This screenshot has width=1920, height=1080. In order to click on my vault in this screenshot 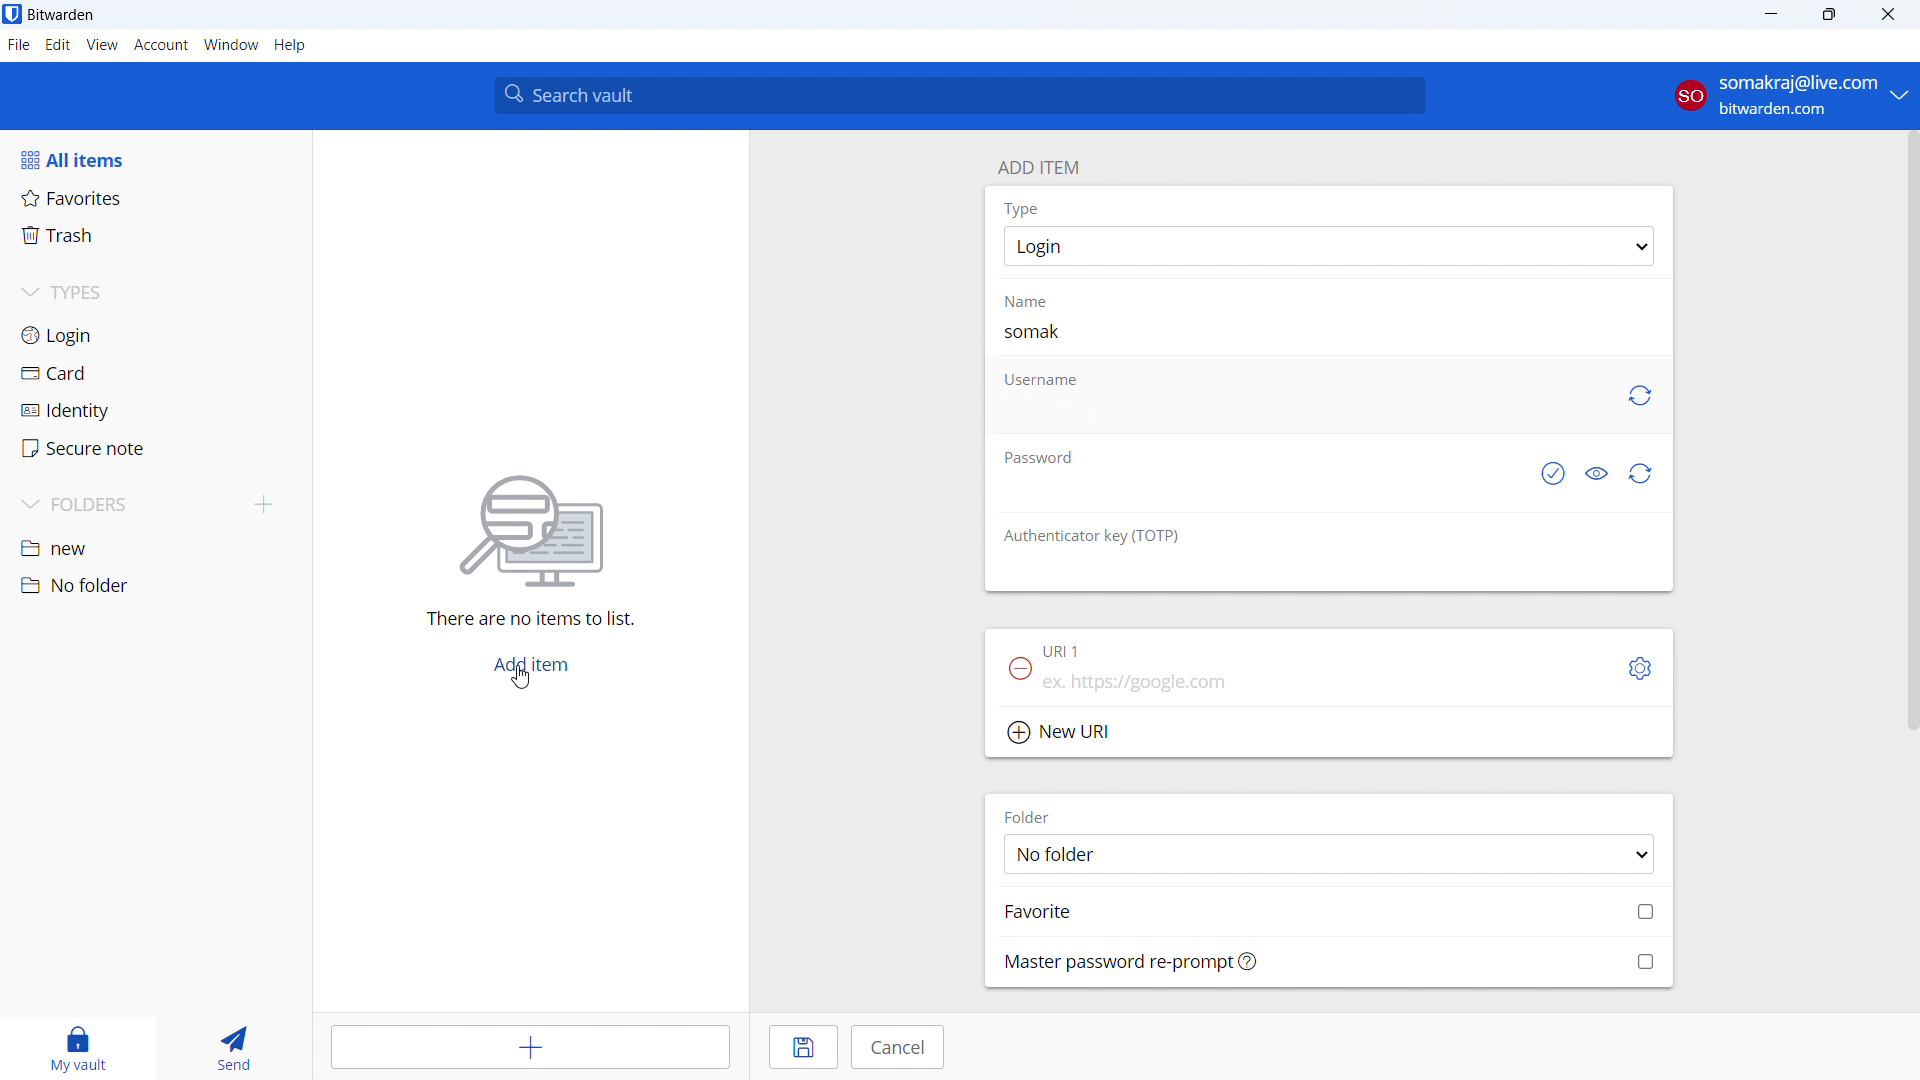, I will do `click(73, 1048)`.